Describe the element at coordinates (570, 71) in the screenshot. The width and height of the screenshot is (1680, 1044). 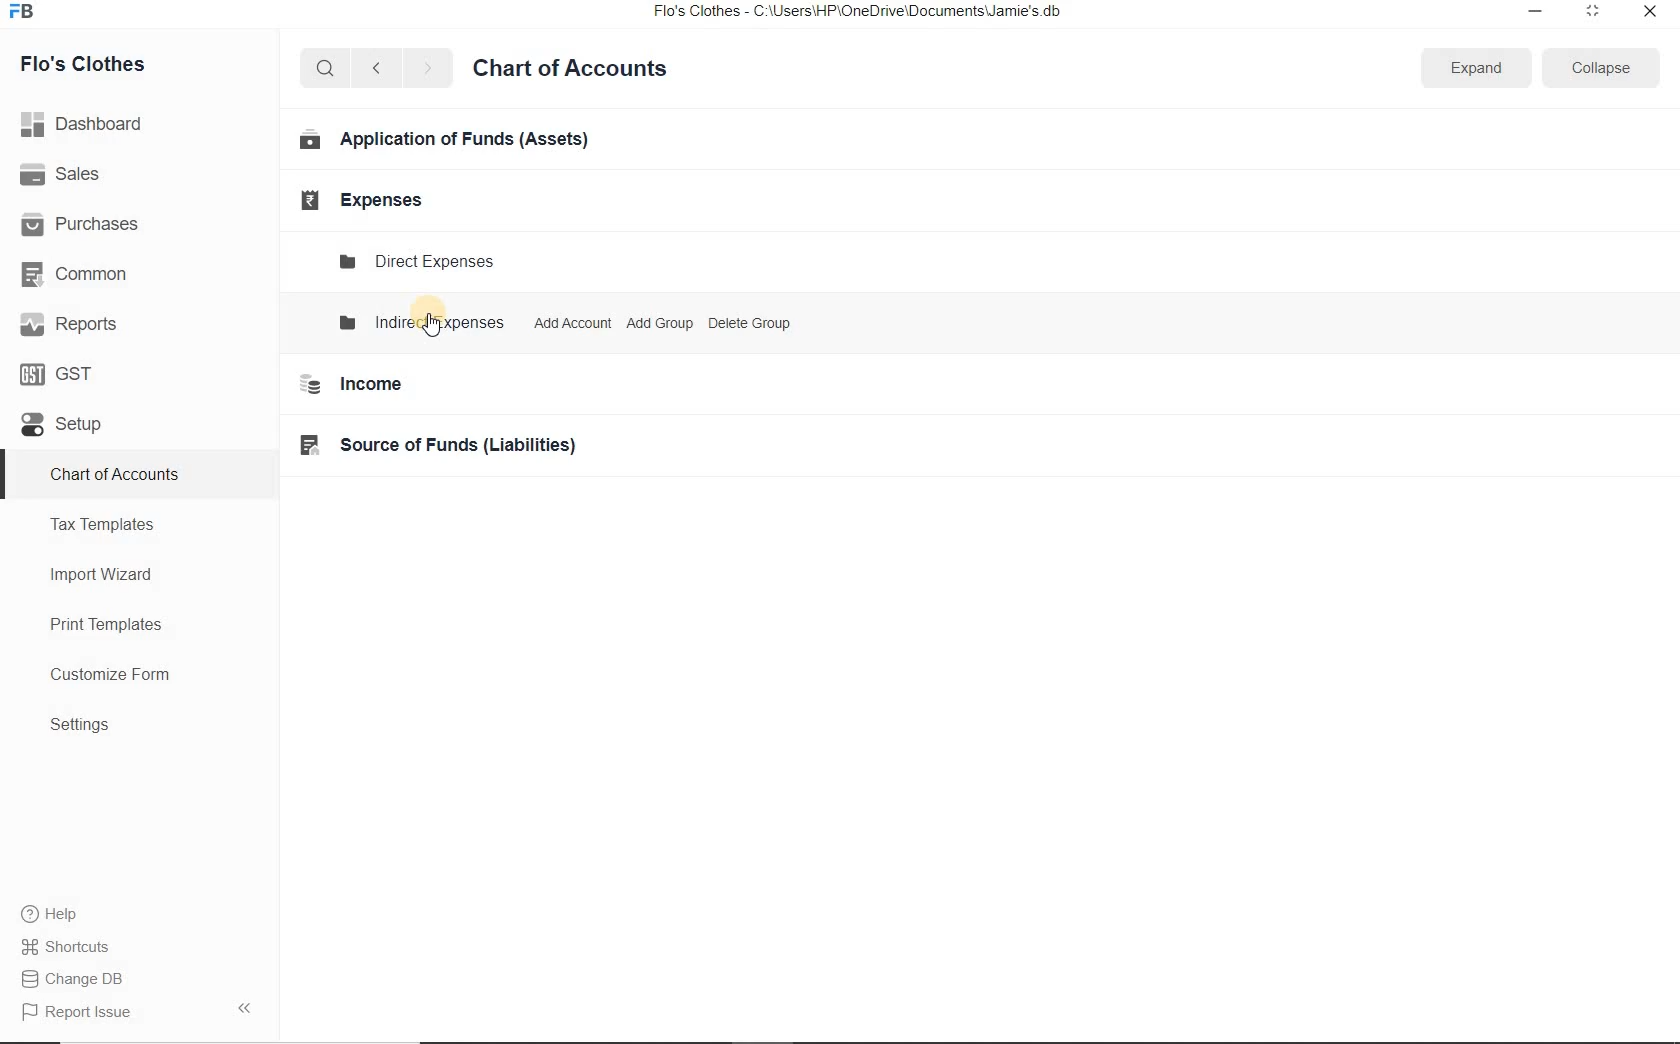
I see `Chart of Accounts` at that location.